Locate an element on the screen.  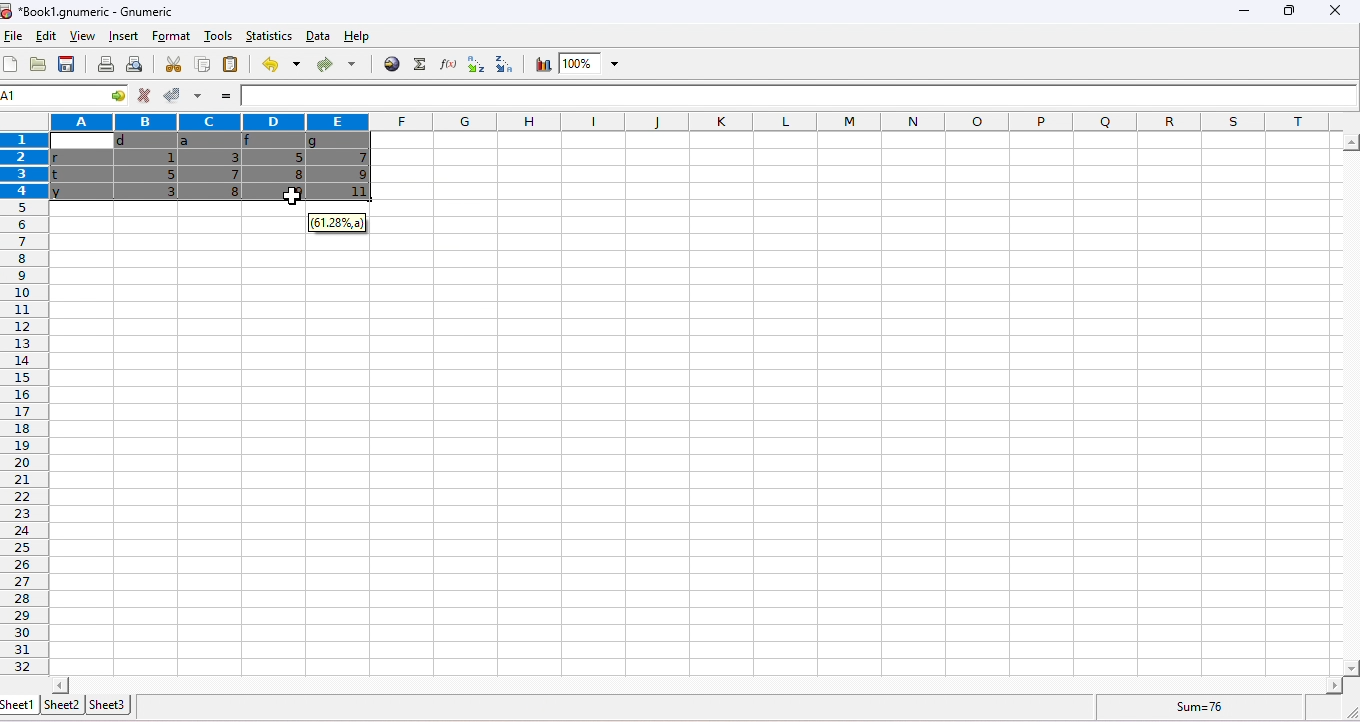
close is located at coordinates (1334, 11).